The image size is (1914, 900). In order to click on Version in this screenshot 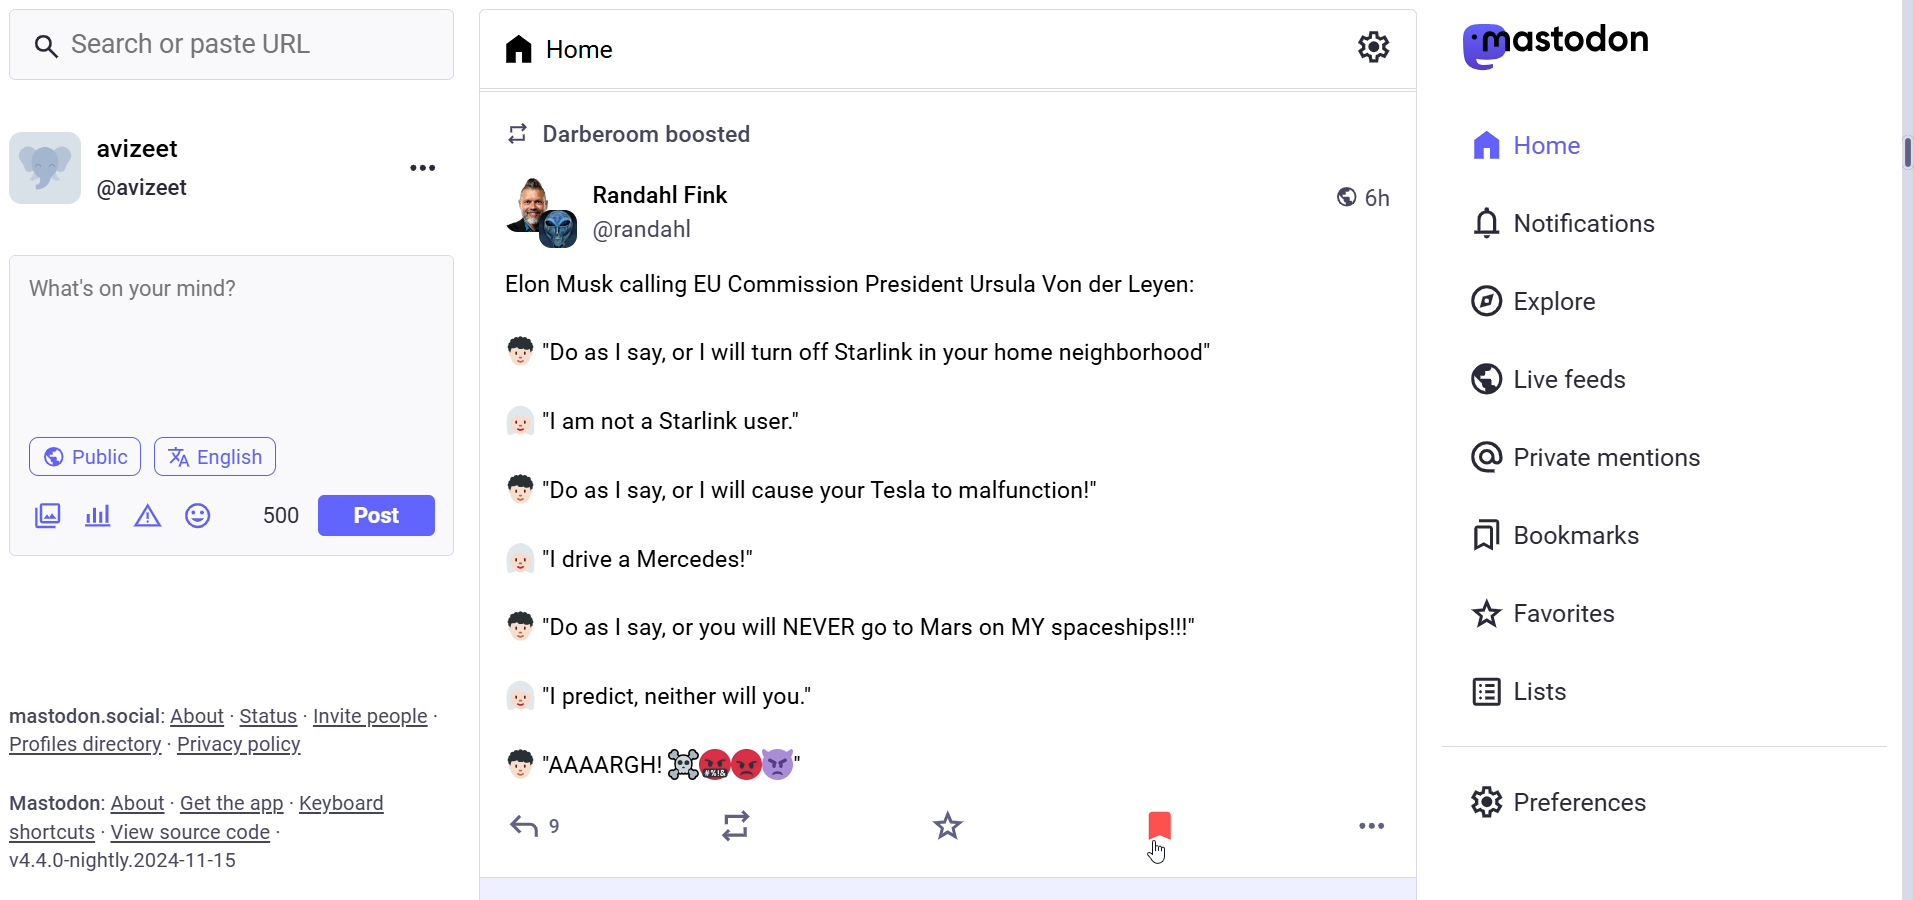, I will do `click(126, 860)`.